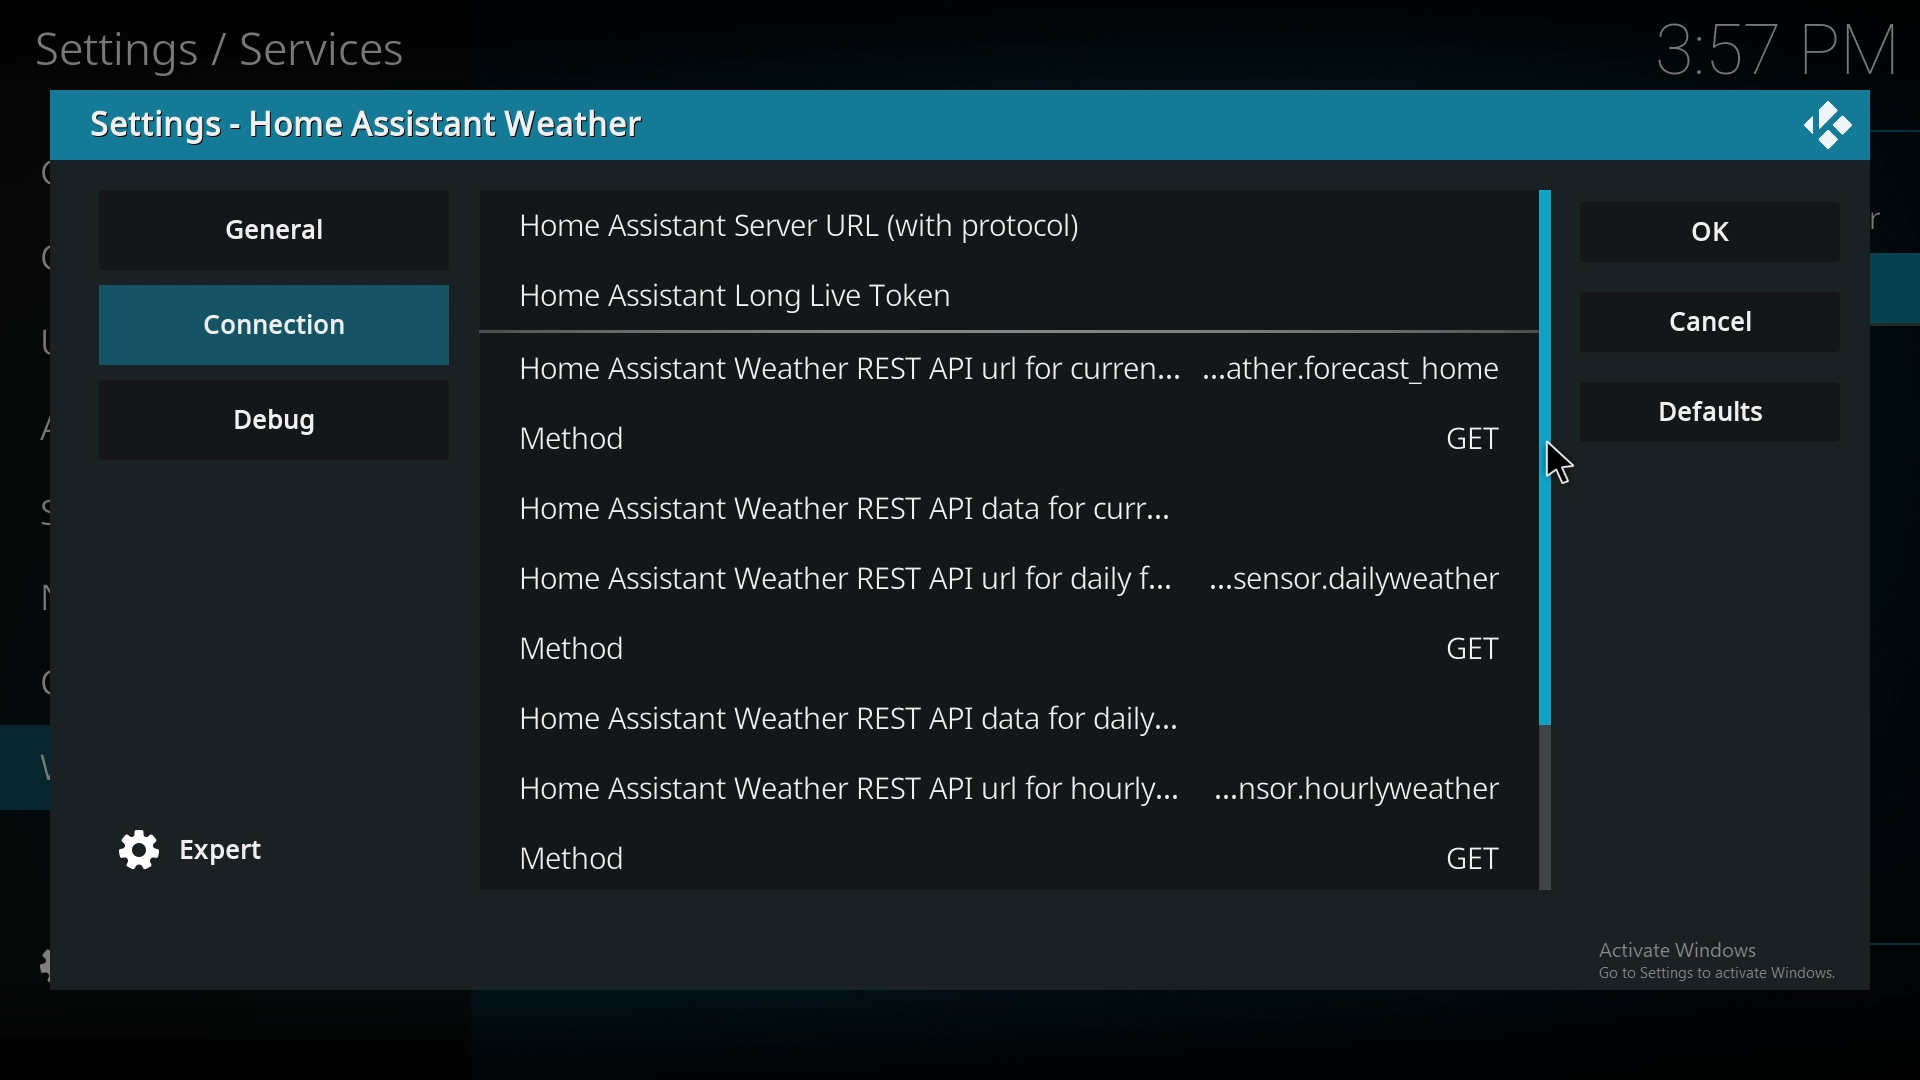 This screenshot has width=1920, height=1080. What do you see at coordinates (205, 852) in the screenshot?
I see `expert` at bounding box center [205, 852].